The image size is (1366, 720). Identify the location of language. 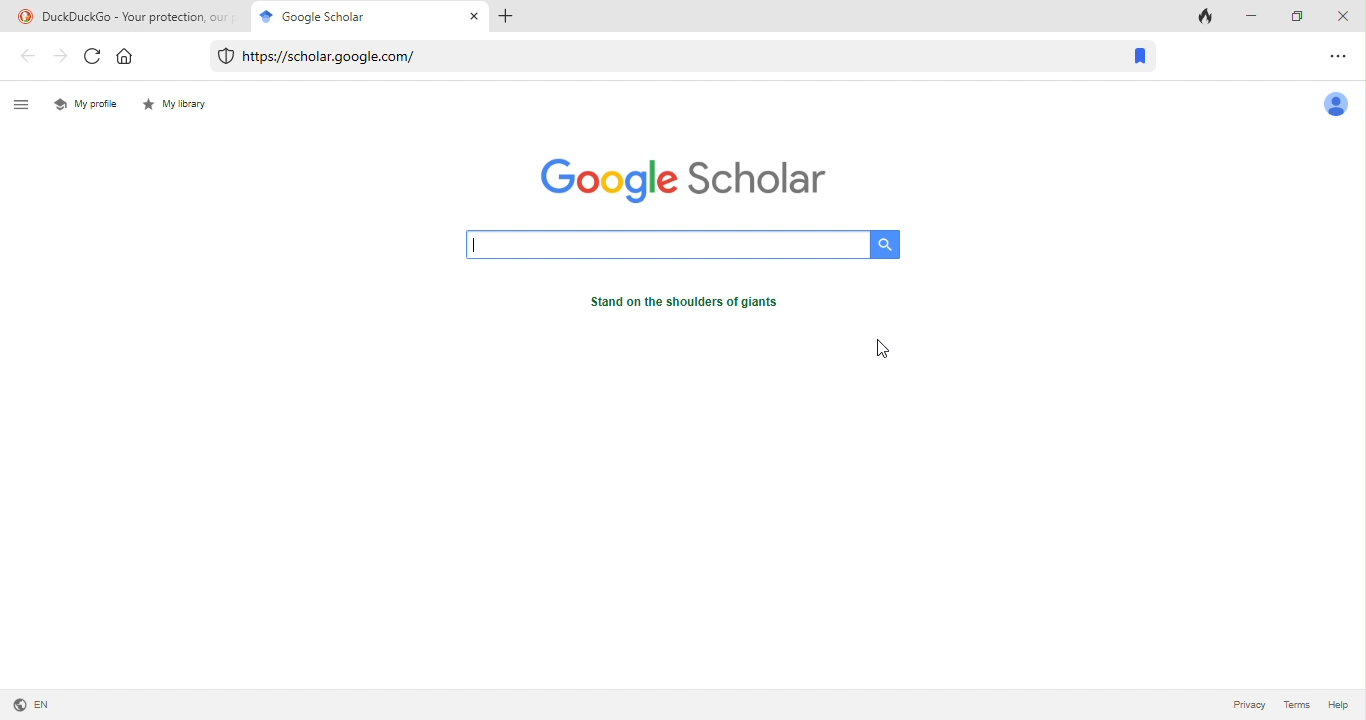
(32, 704).